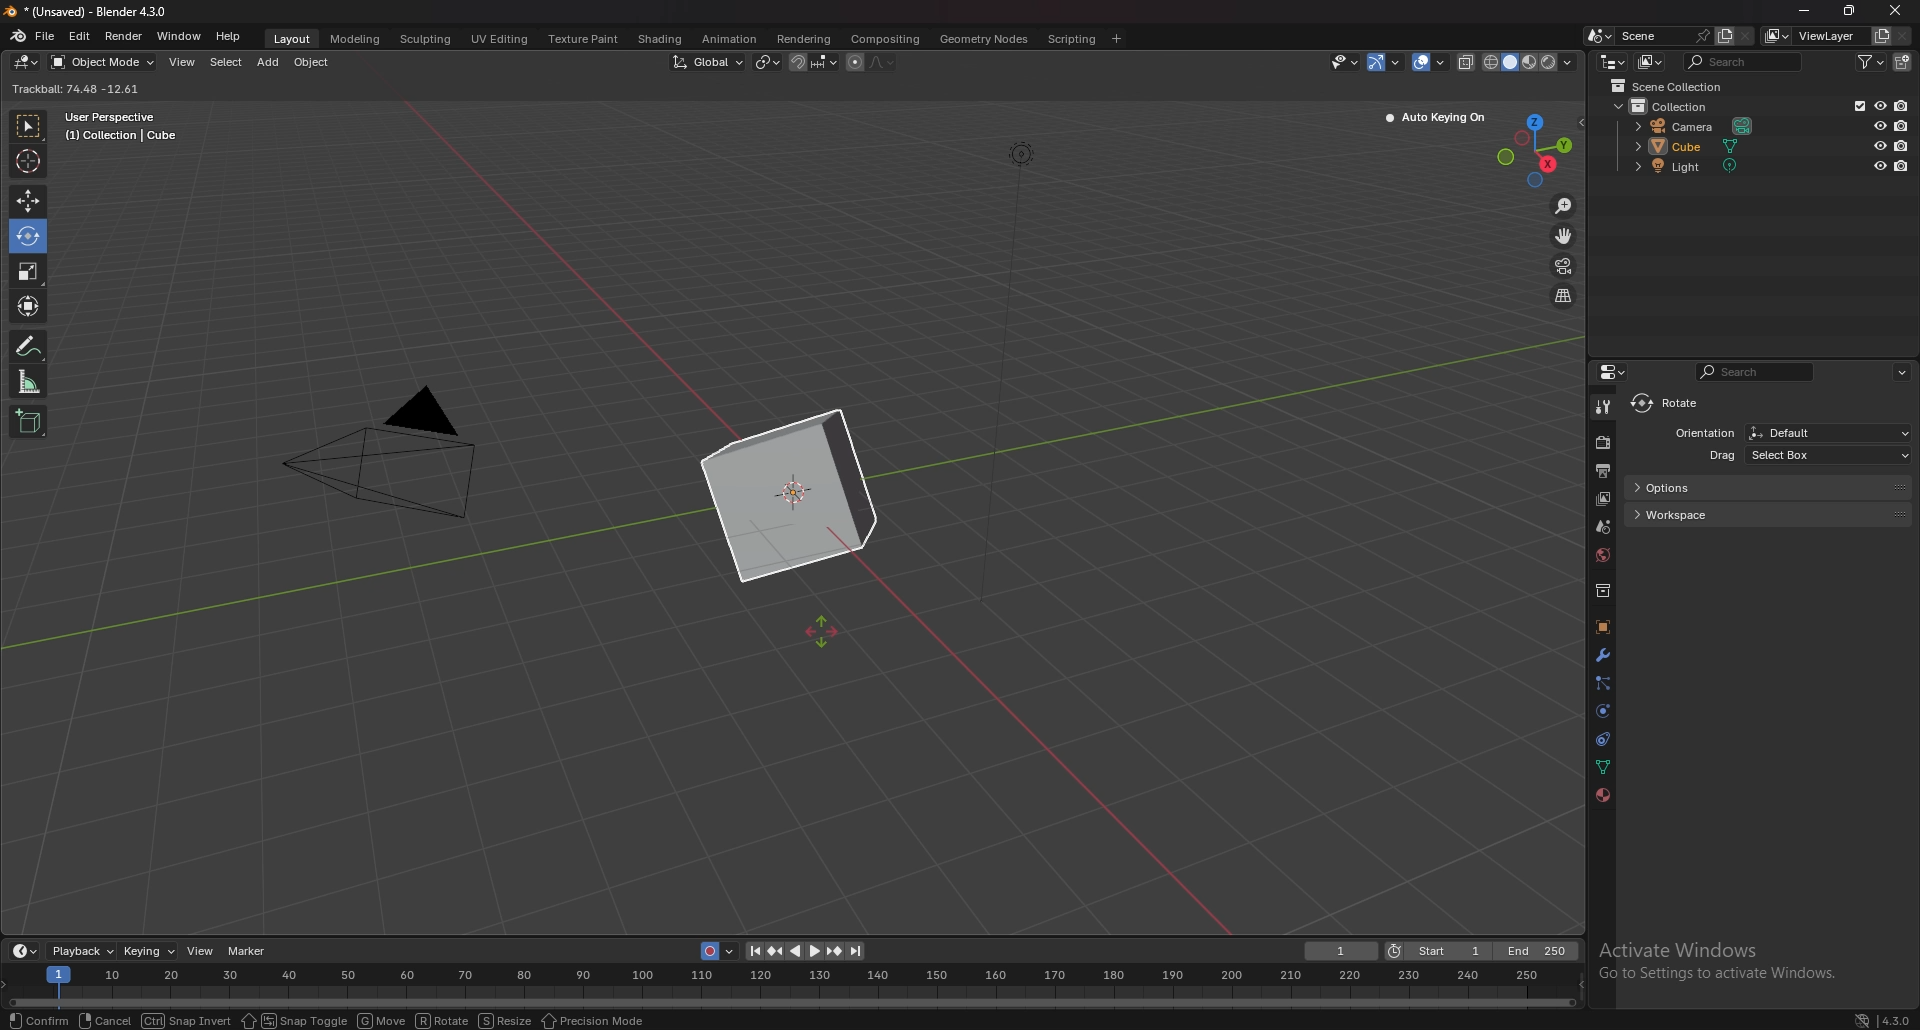 The image size is (1920, 1030). I want to click on search, so click(1756, 371).